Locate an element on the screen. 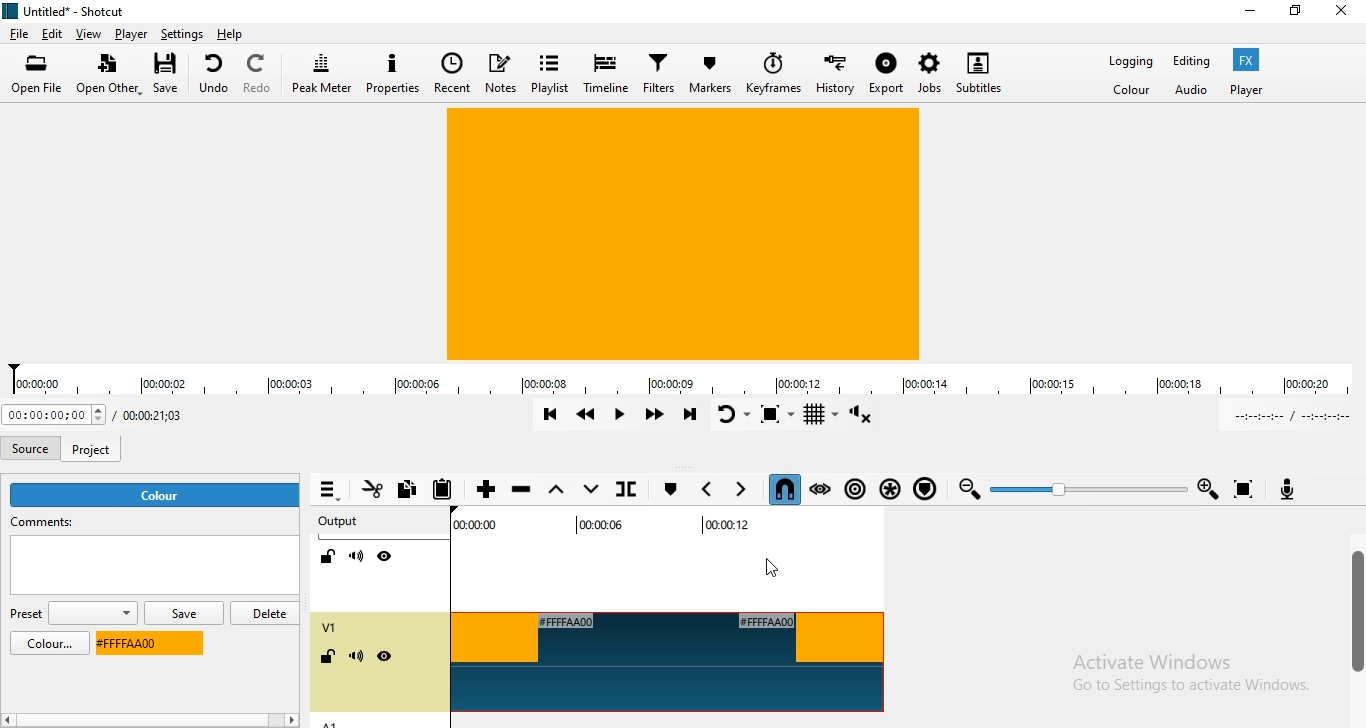  Timeline menu is located at coordinates (329, 491).